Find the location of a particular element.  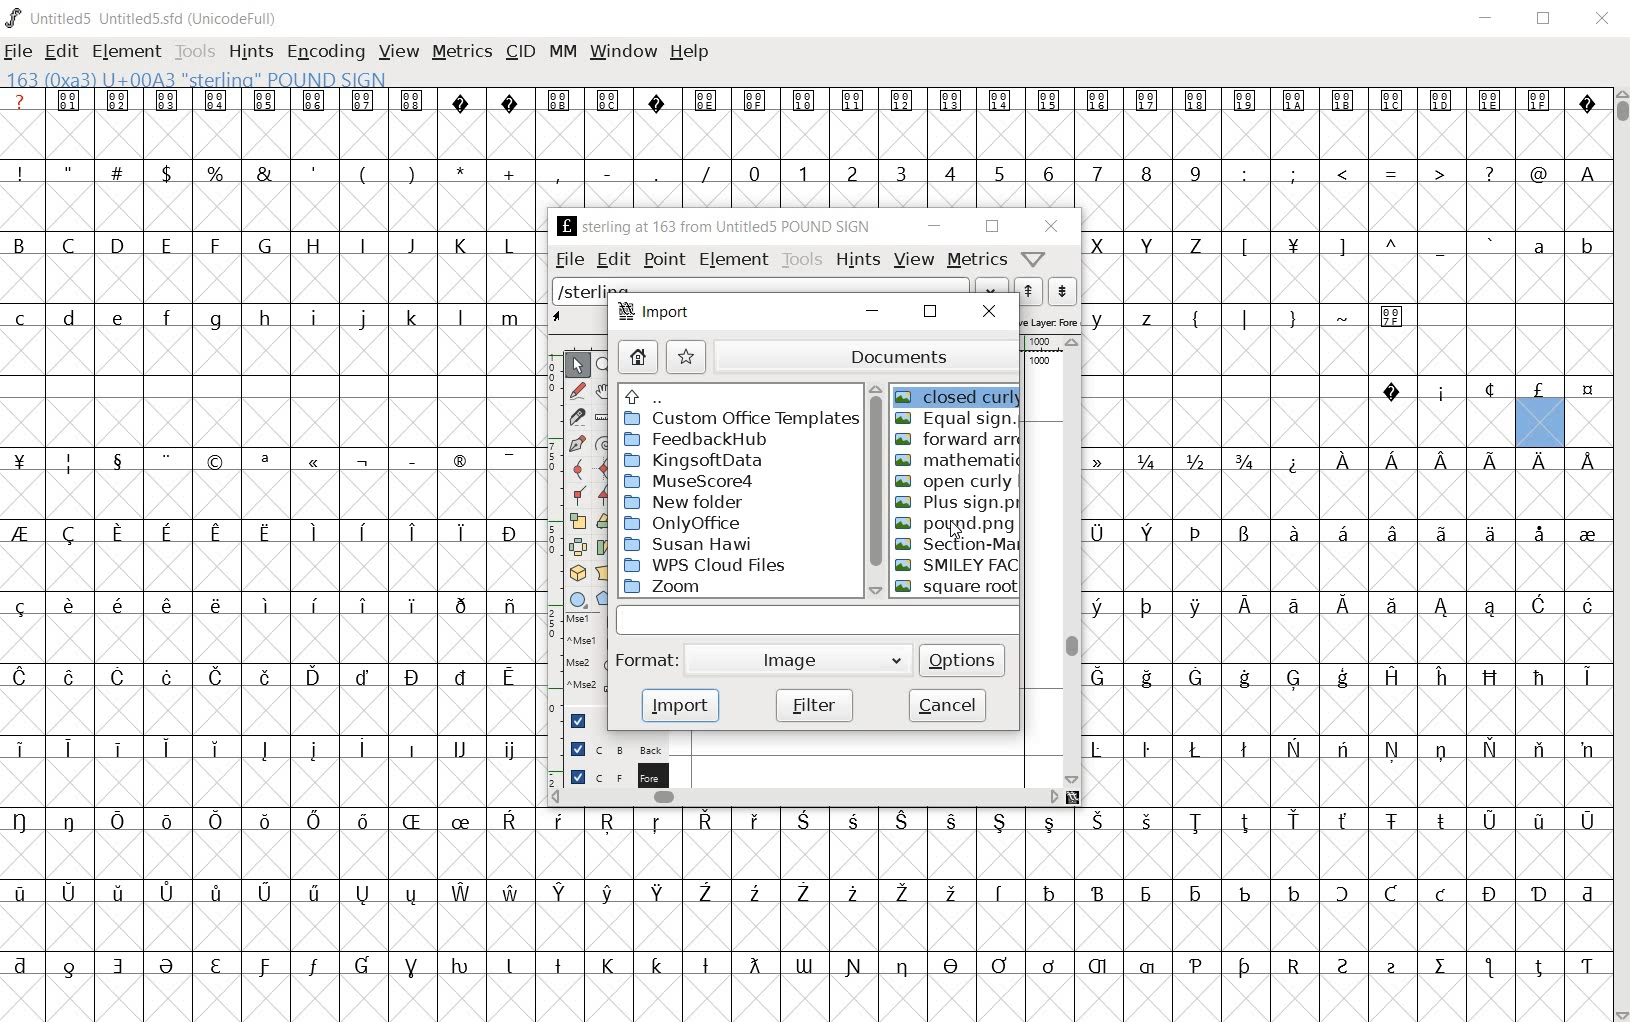

Symbol is located at coordinates (1293, 964).